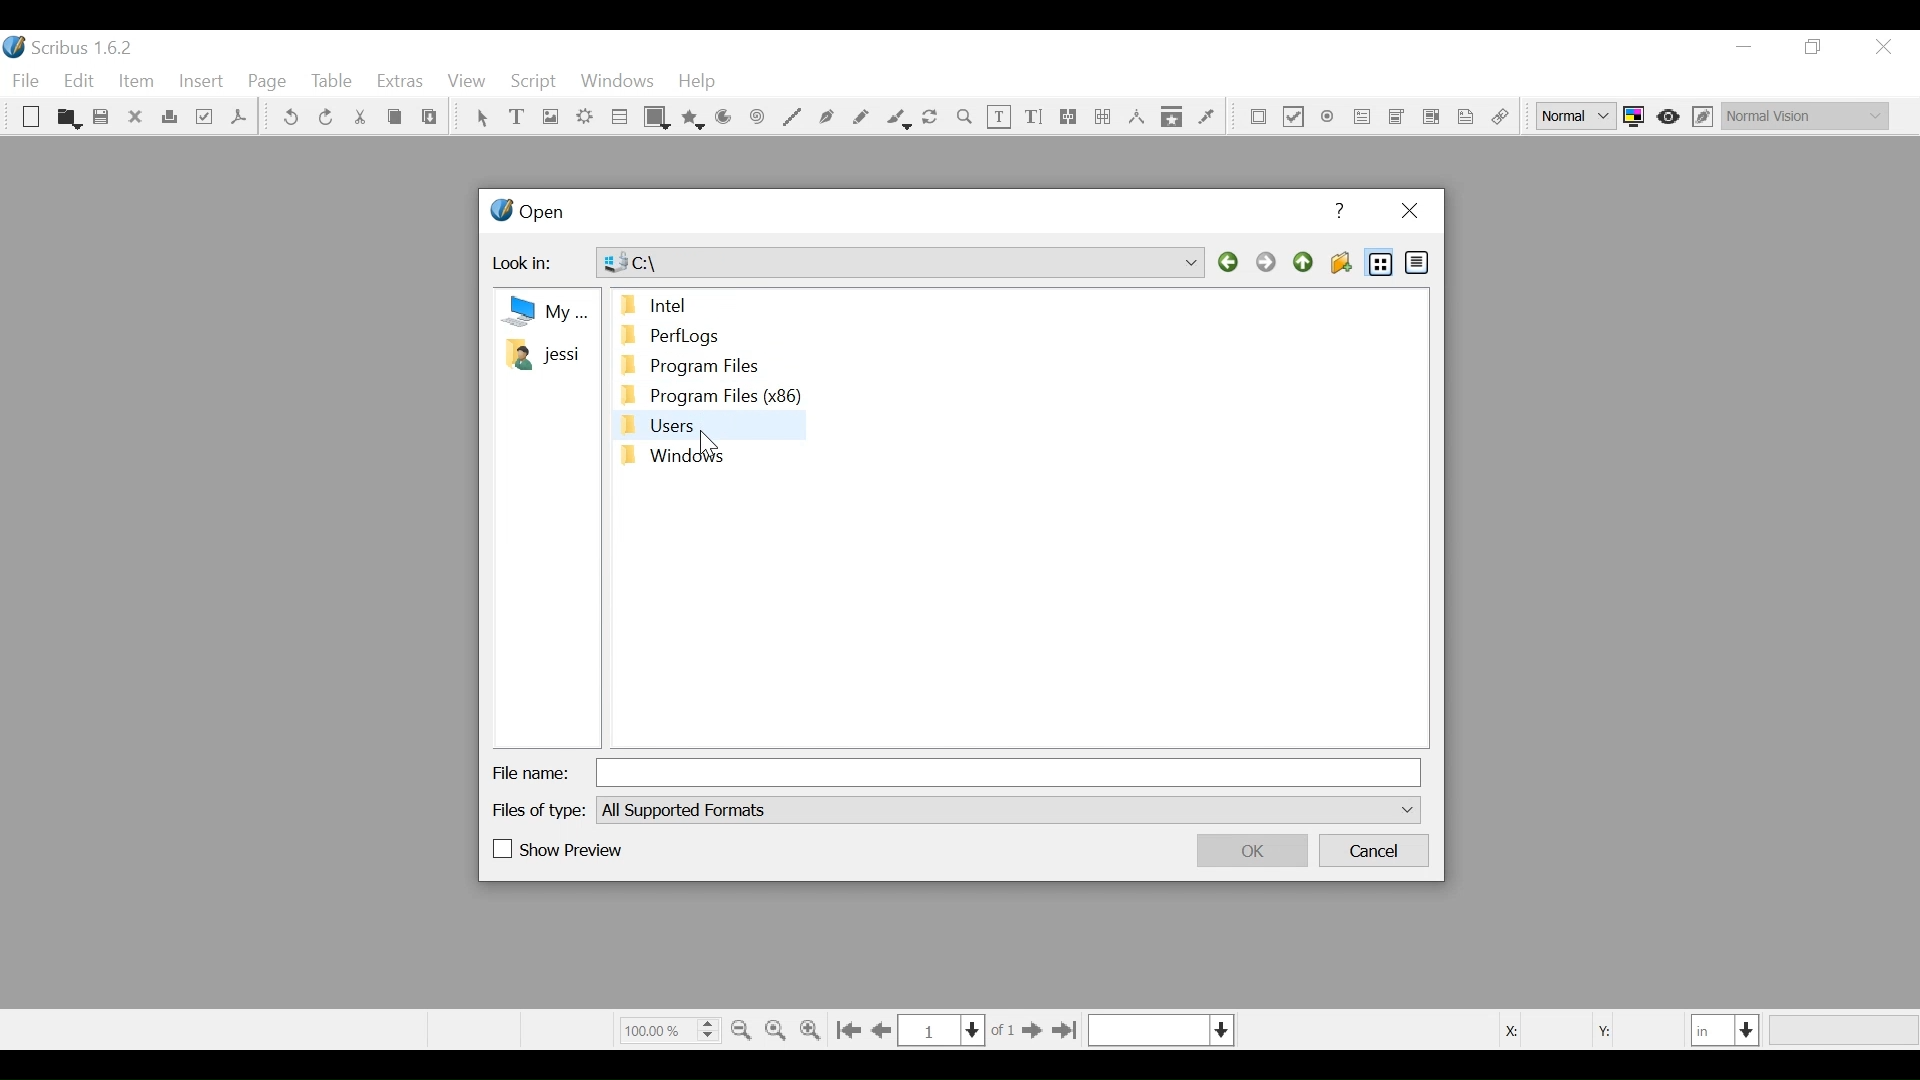  I want to click on Detail View, so click(1415, 261).